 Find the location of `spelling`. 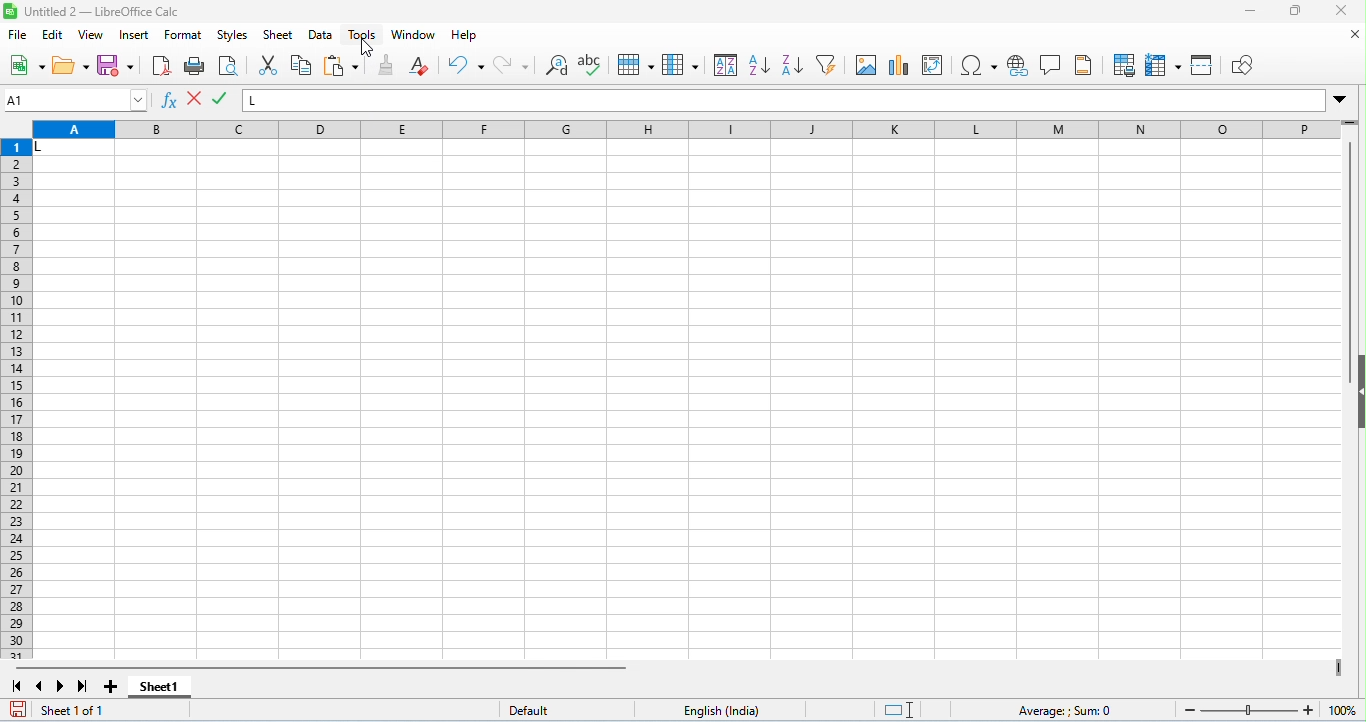

spelling is located at coordinates (593, 67).